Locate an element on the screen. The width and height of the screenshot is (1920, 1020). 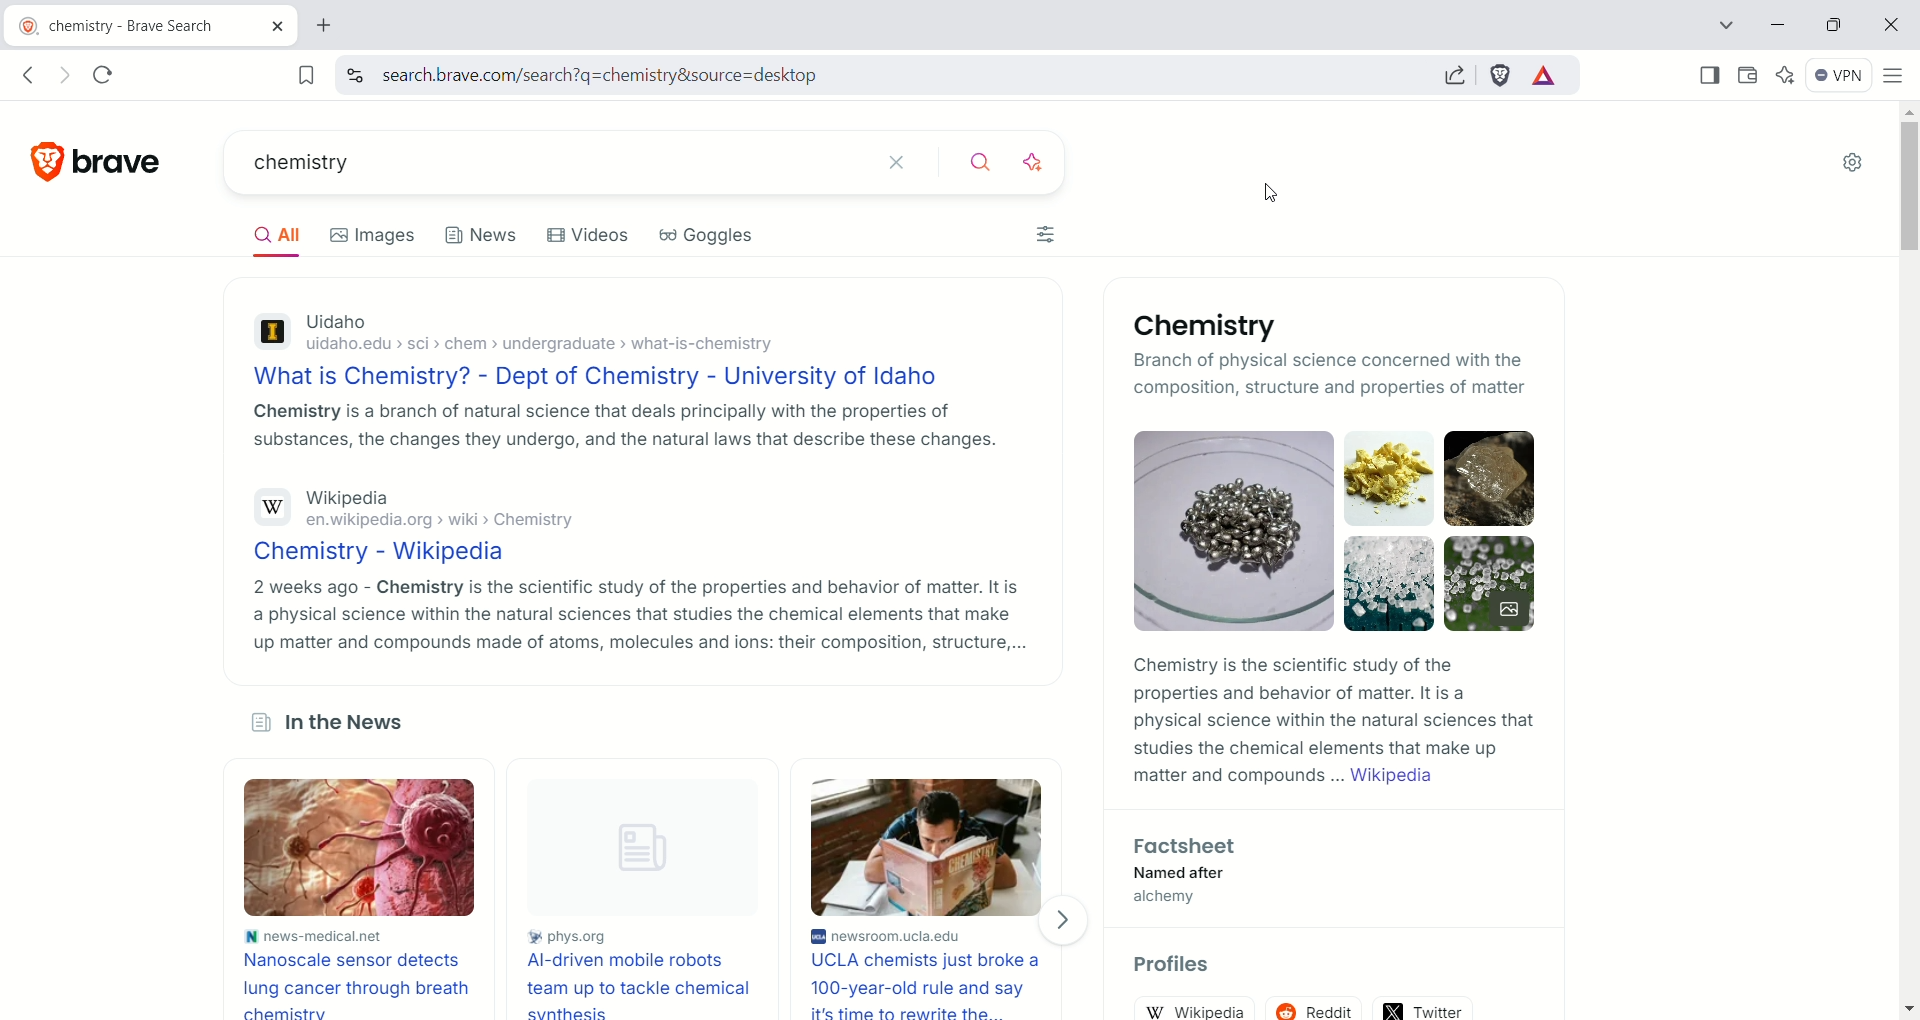
chemistry - brave search is located at coordinates (149, 23).